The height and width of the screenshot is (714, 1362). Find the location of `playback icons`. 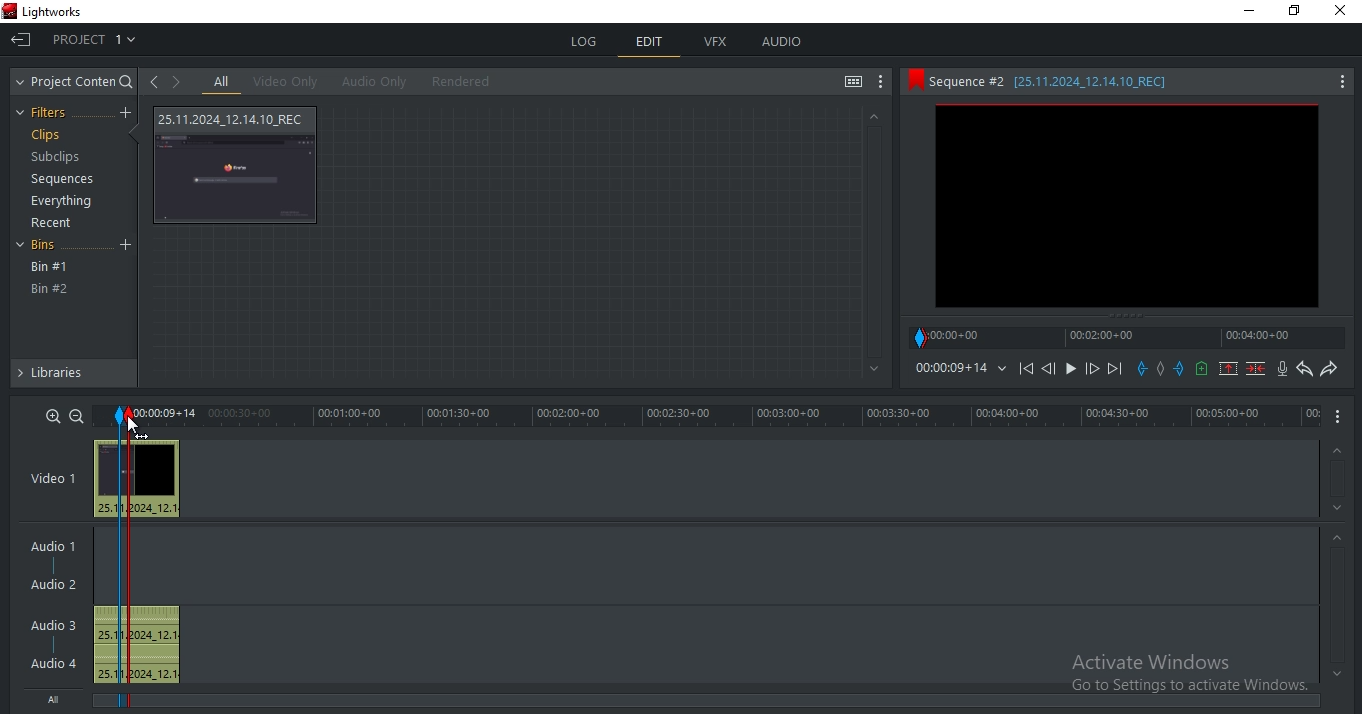

playback icons is located at coordinates (1025, 367).